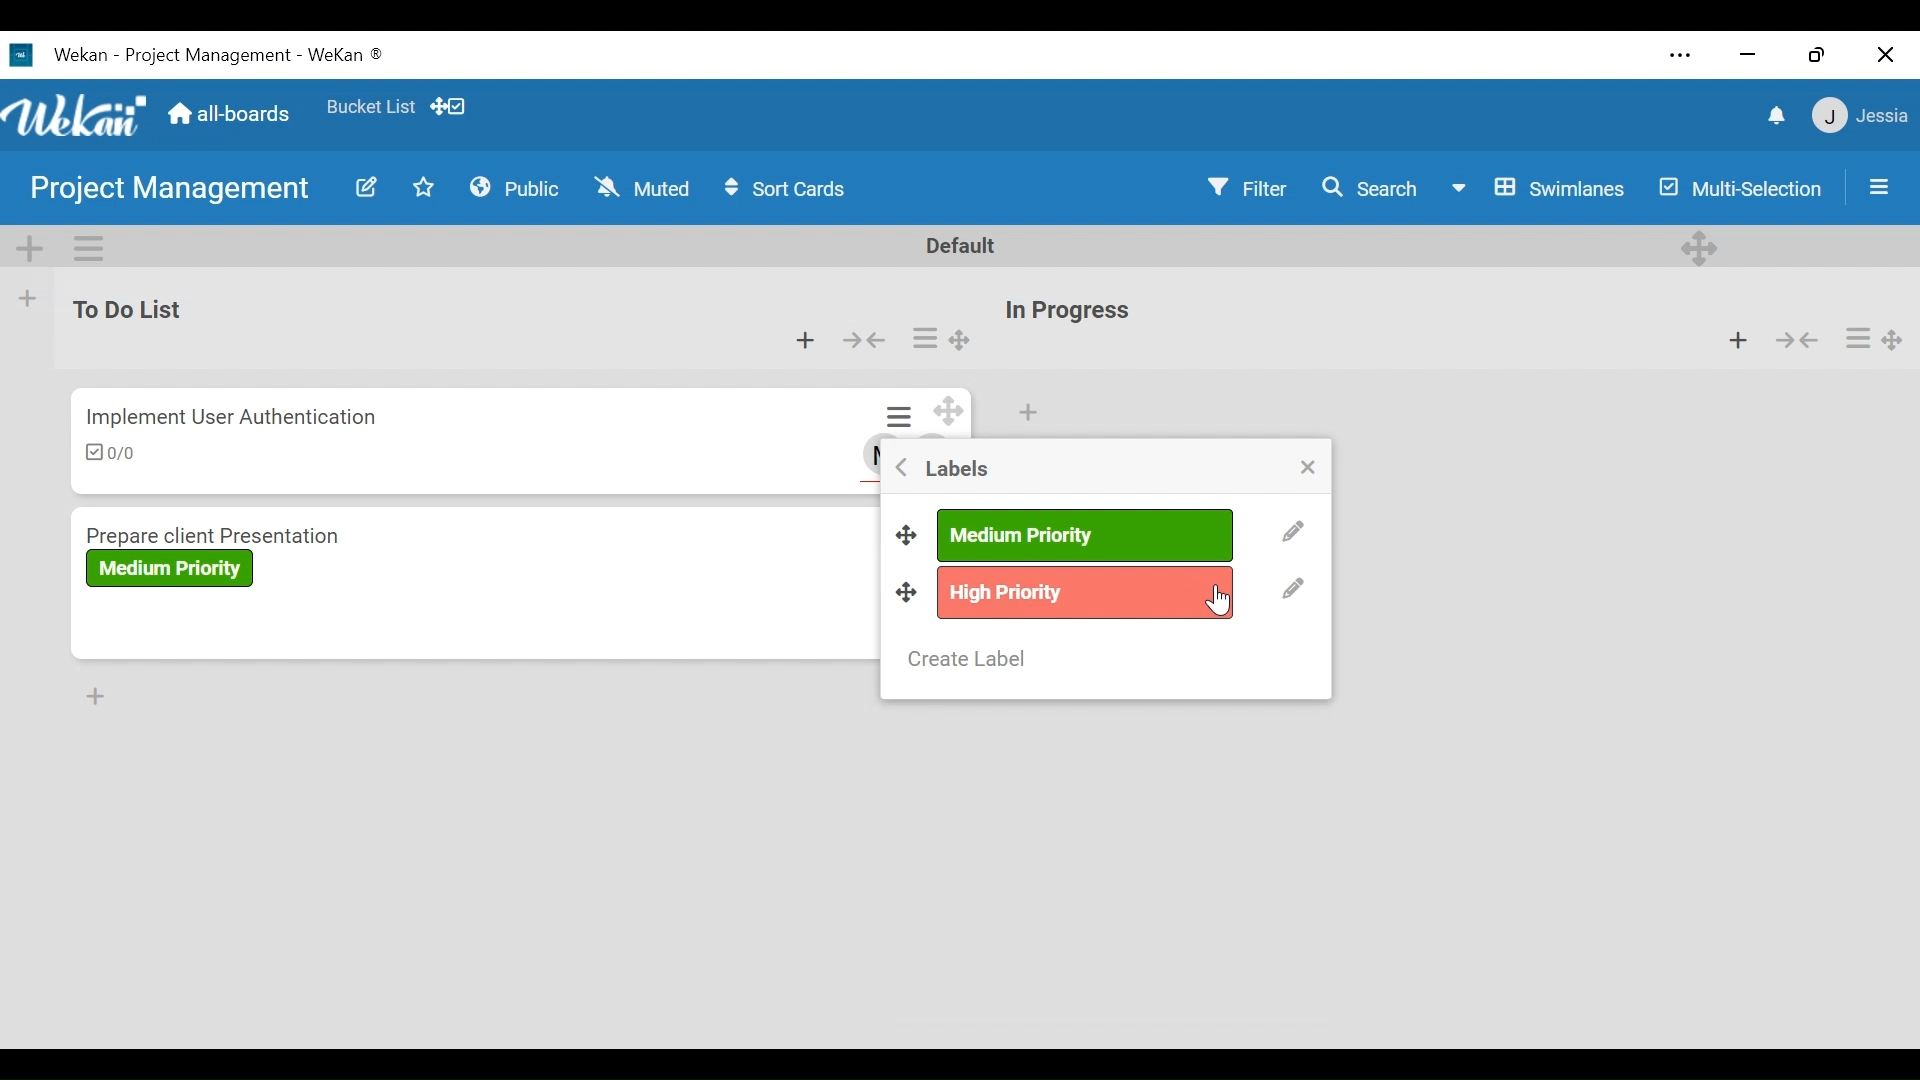 The image size is (1920, 1080). Describe the element at coordinates (1745, 54) in the screenshot. I see `minimize` at that location.